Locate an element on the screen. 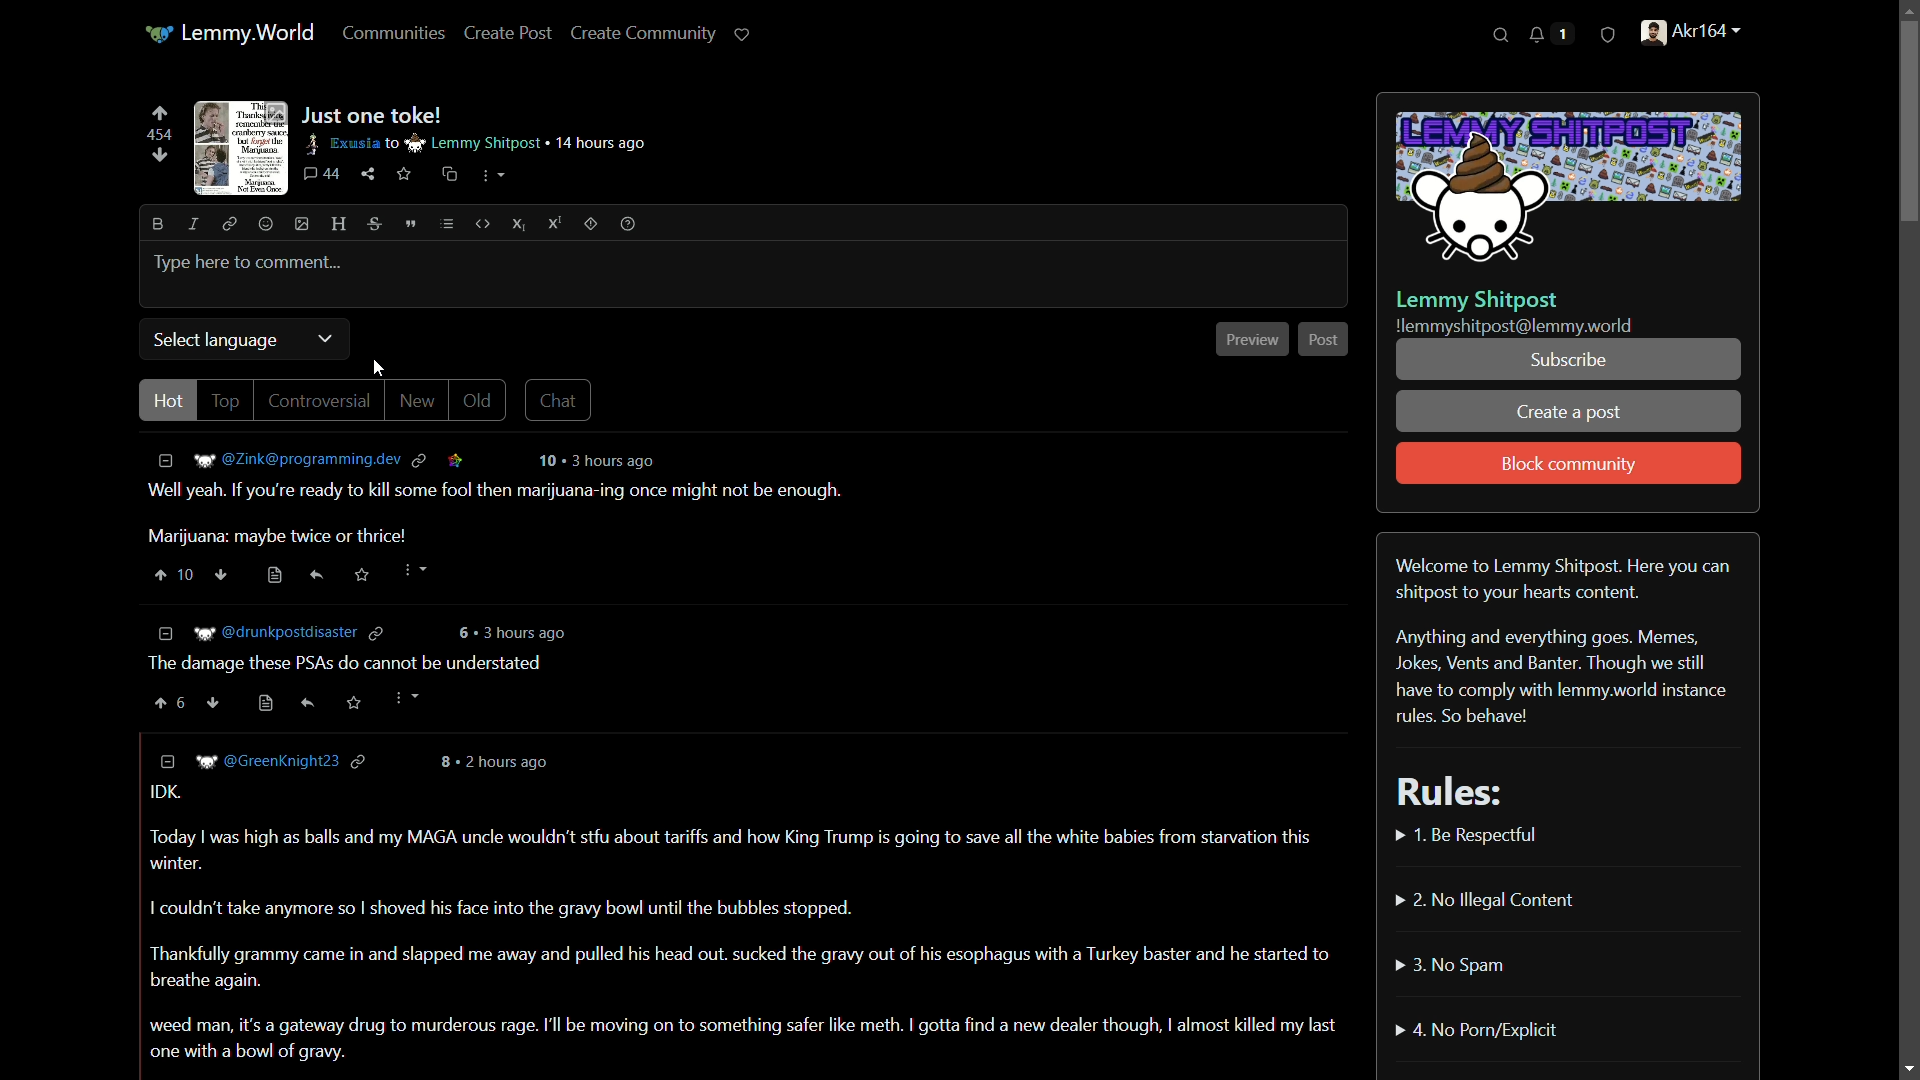 The width and height of the screenshot is (1920, 1080). community icon is located at coordinates (1565, 184).